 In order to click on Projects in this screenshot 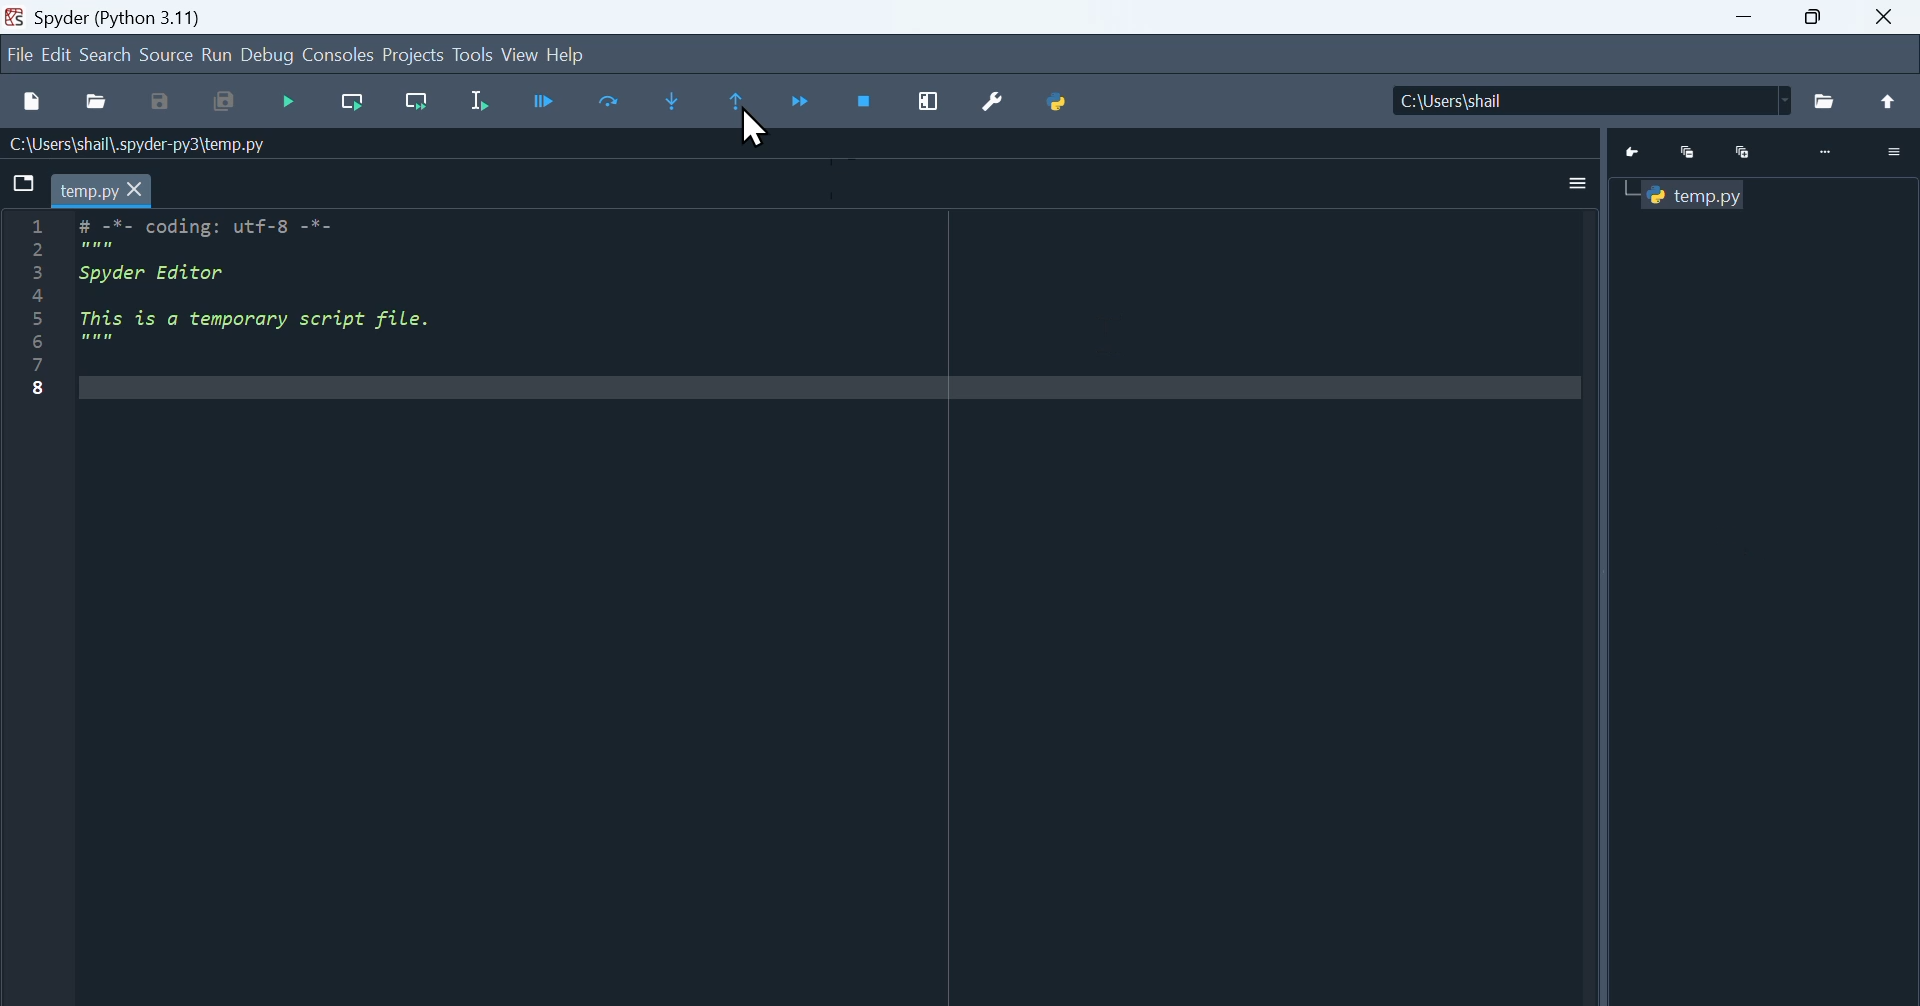, I will do `click(414, 52)`.